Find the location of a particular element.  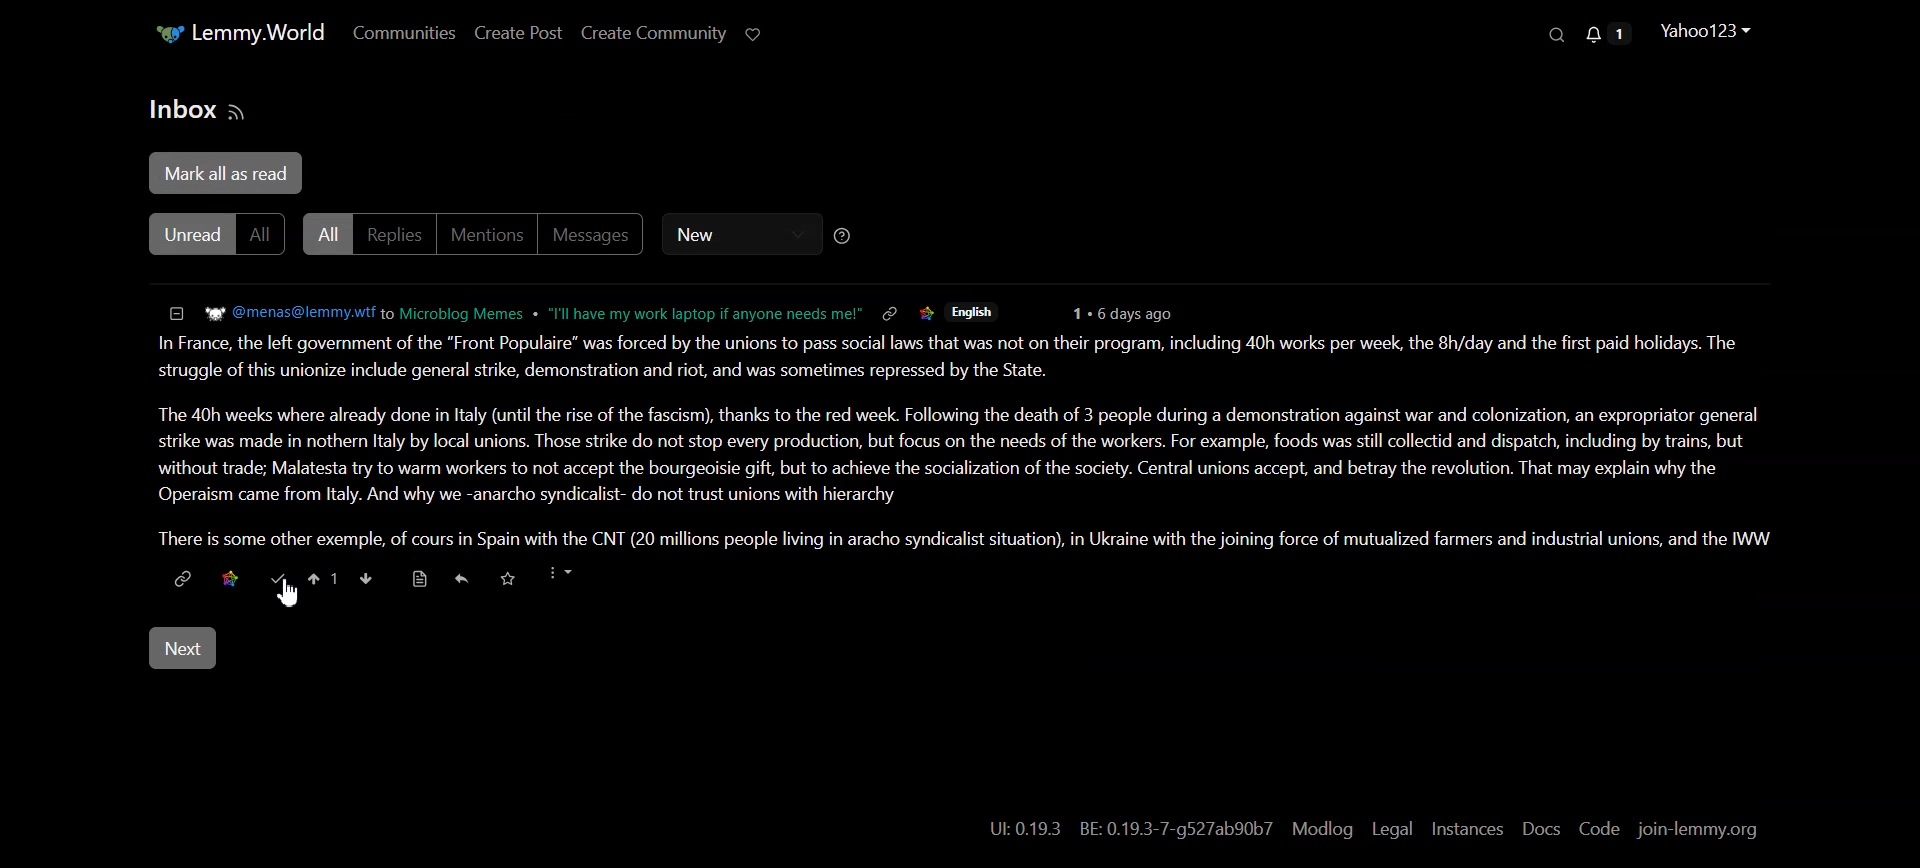

Home Page is located at coordinates (225, 32).